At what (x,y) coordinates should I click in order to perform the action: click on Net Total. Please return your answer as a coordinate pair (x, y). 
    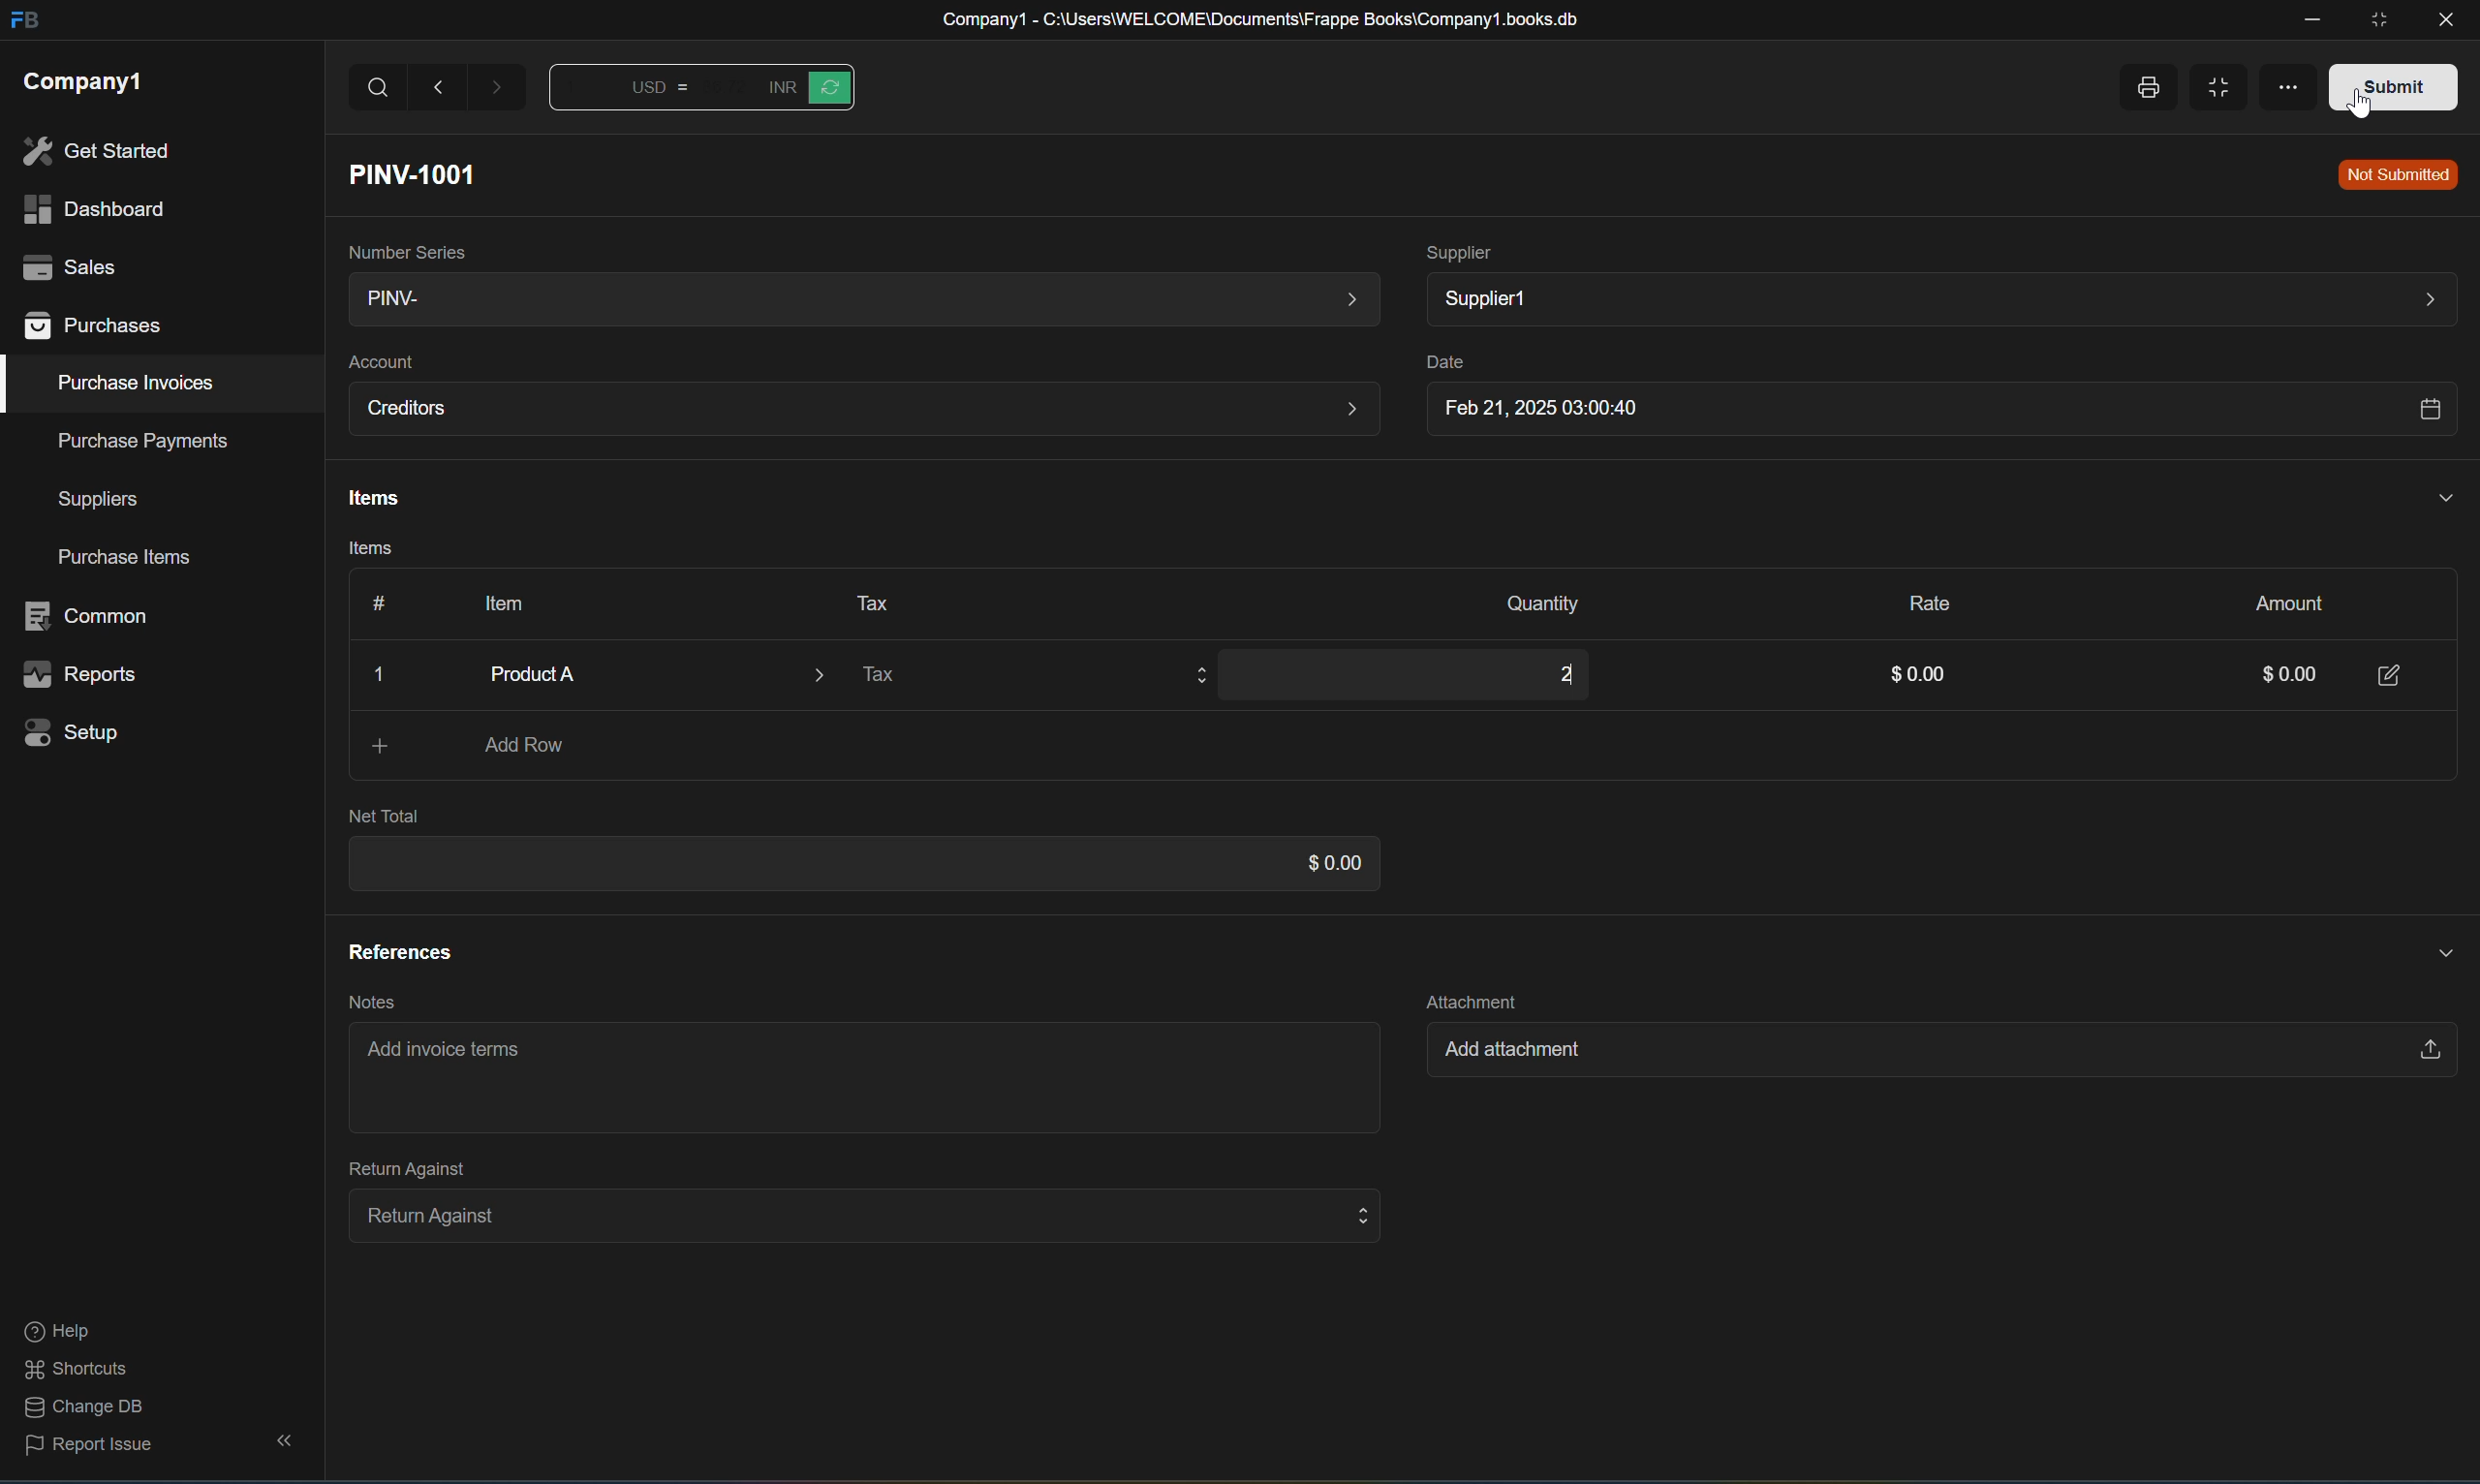
    Looking at the image, I should click on (384, 816).